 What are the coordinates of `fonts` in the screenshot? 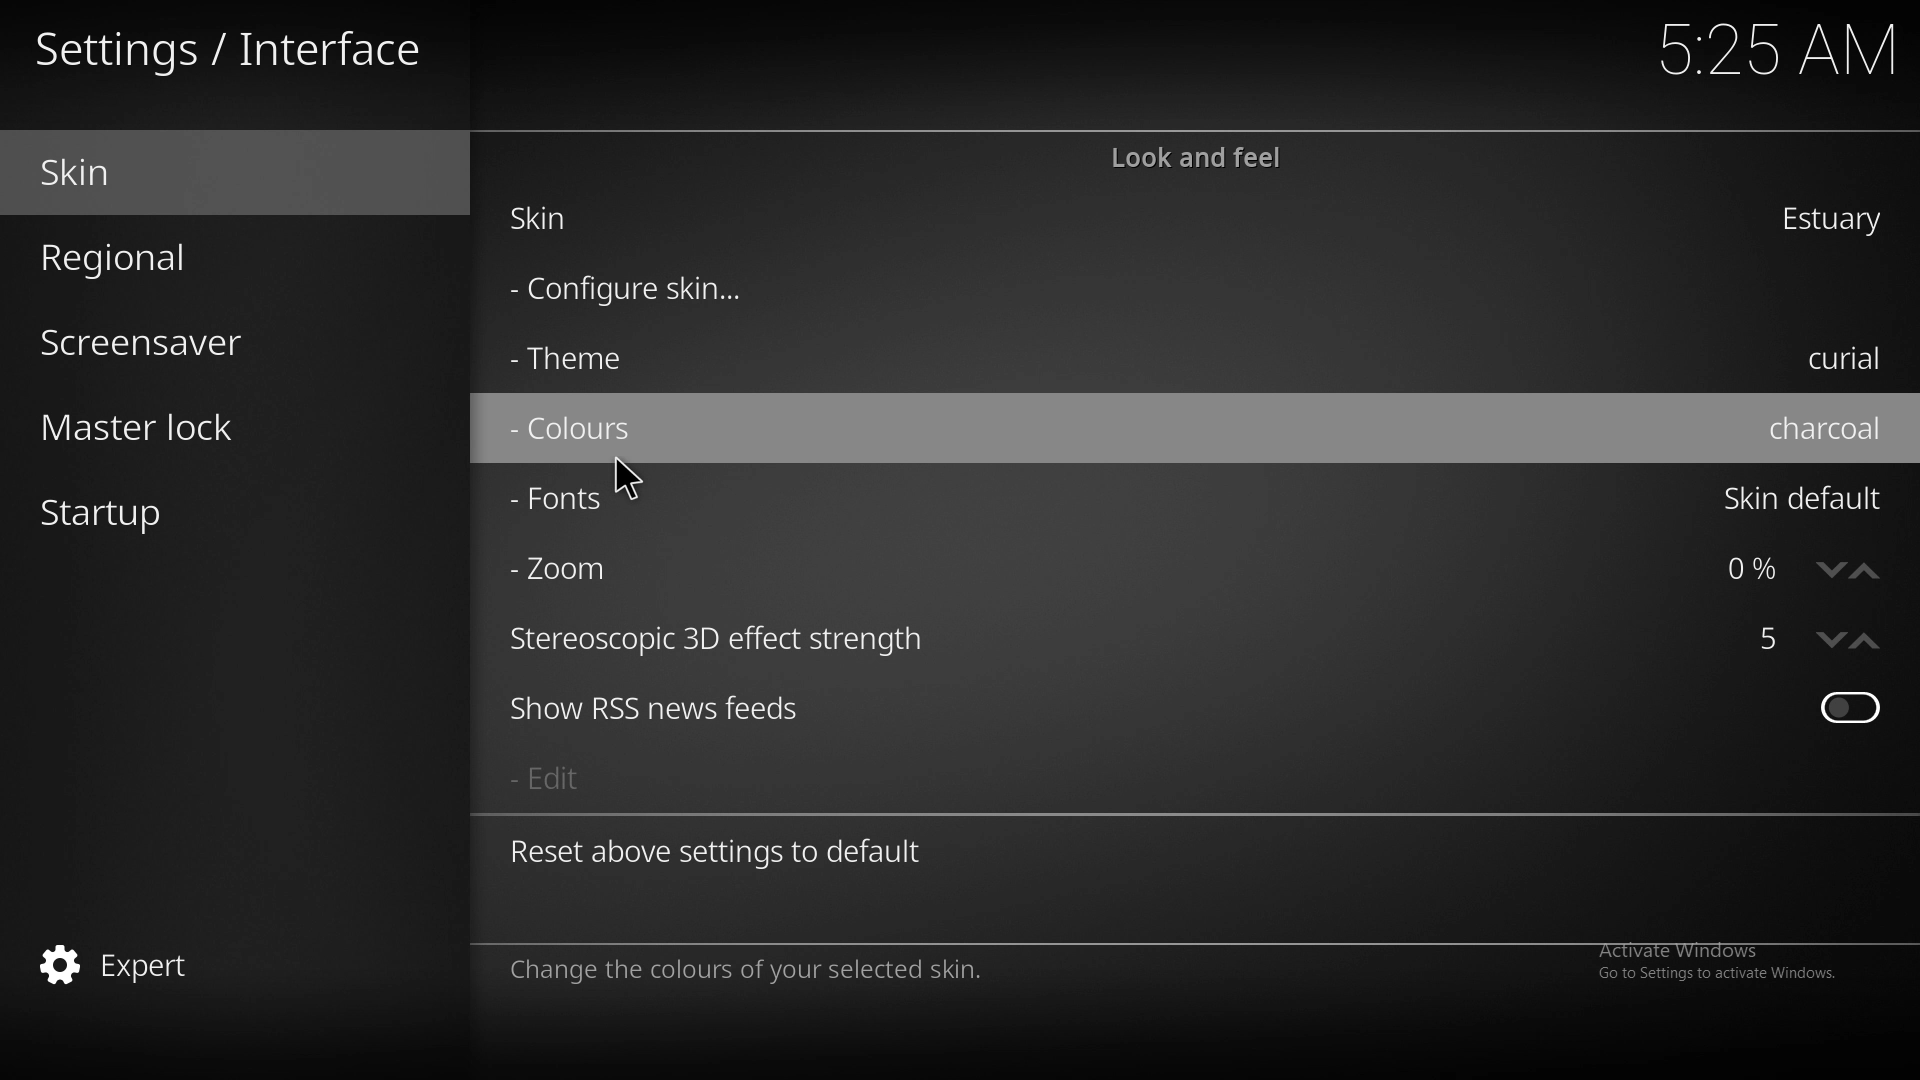 It's located at (639, 499).